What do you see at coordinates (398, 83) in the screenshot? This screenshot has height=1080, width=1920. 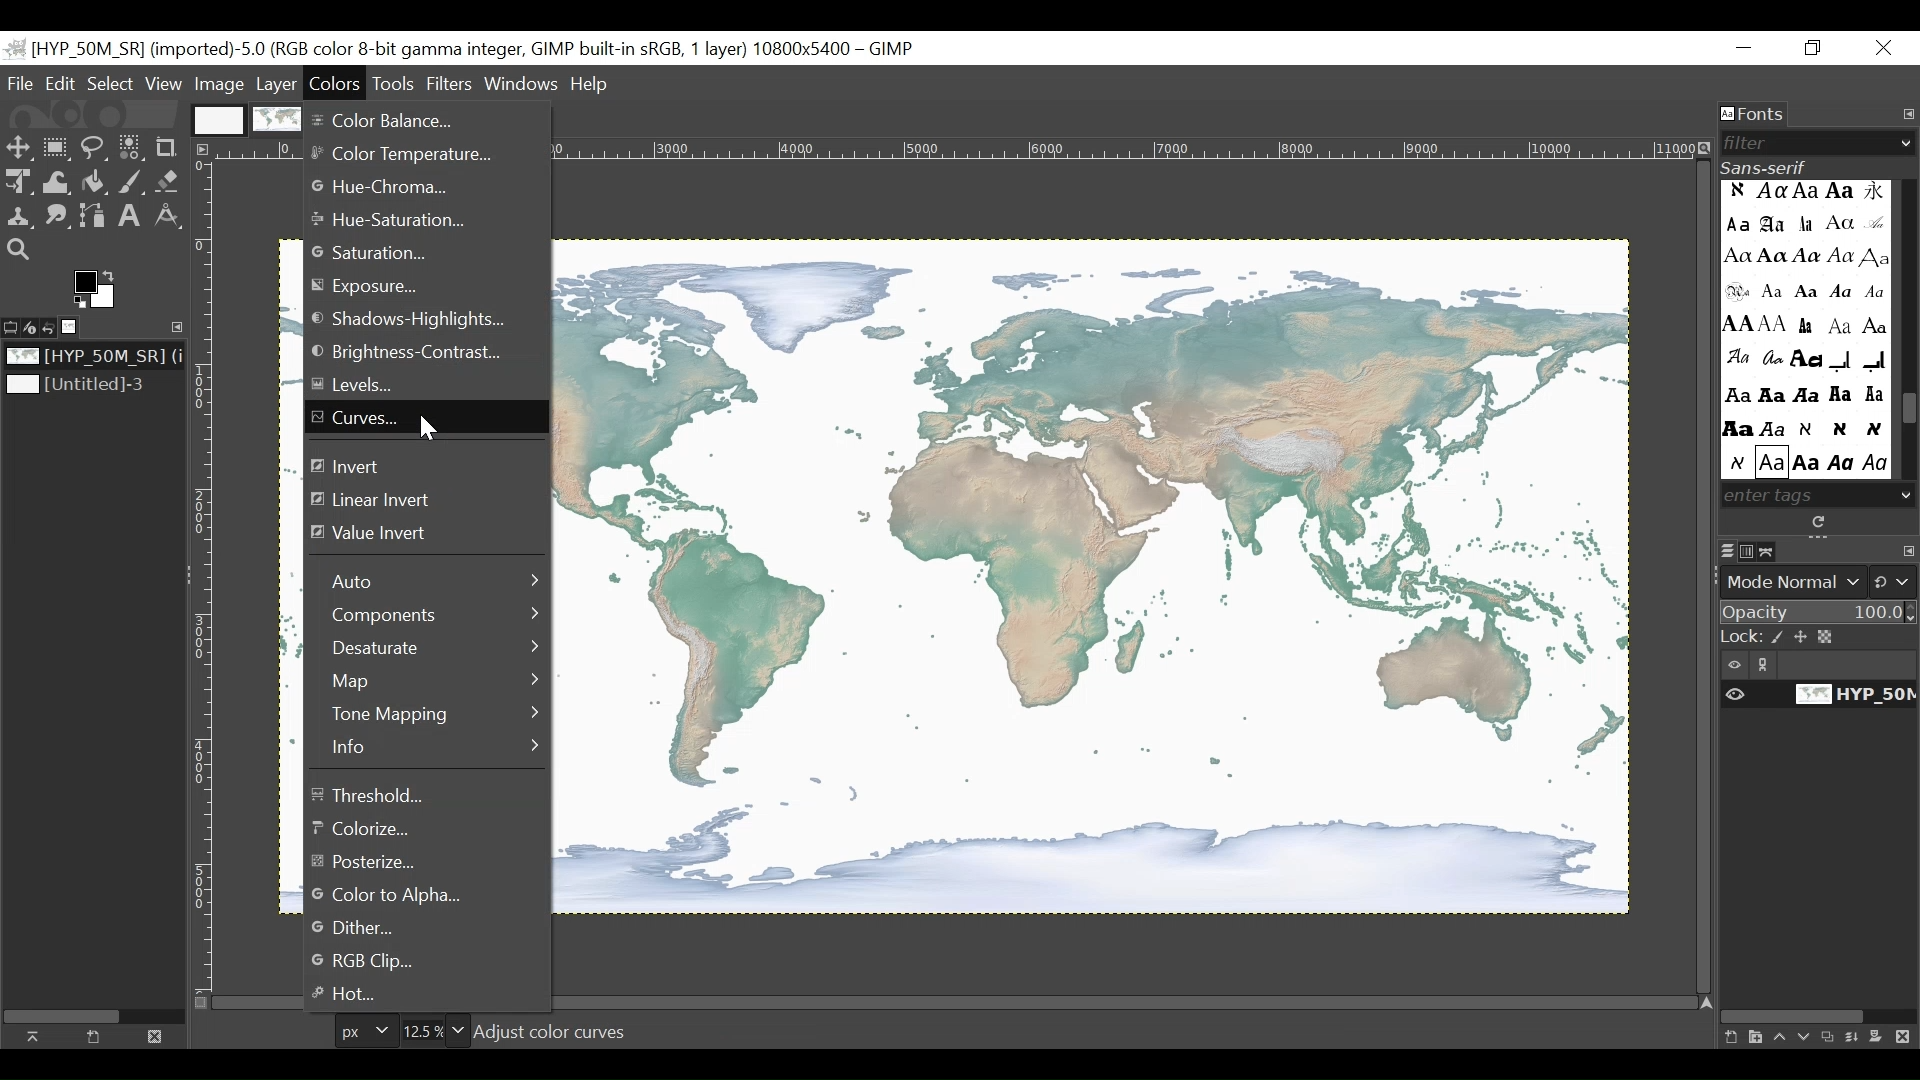 I see `Tools` at bounding box center [398, 83].